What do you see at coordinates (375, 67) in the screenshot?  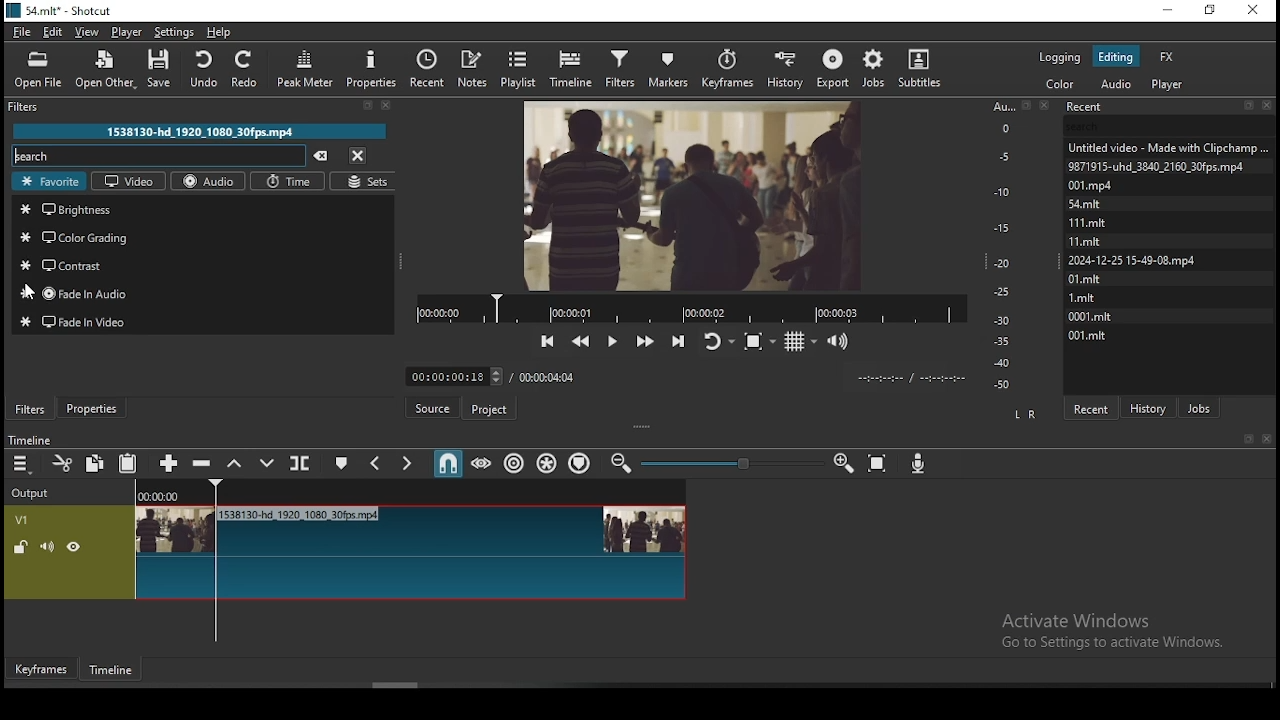 I see `properties` at bounding box center [375, 67].